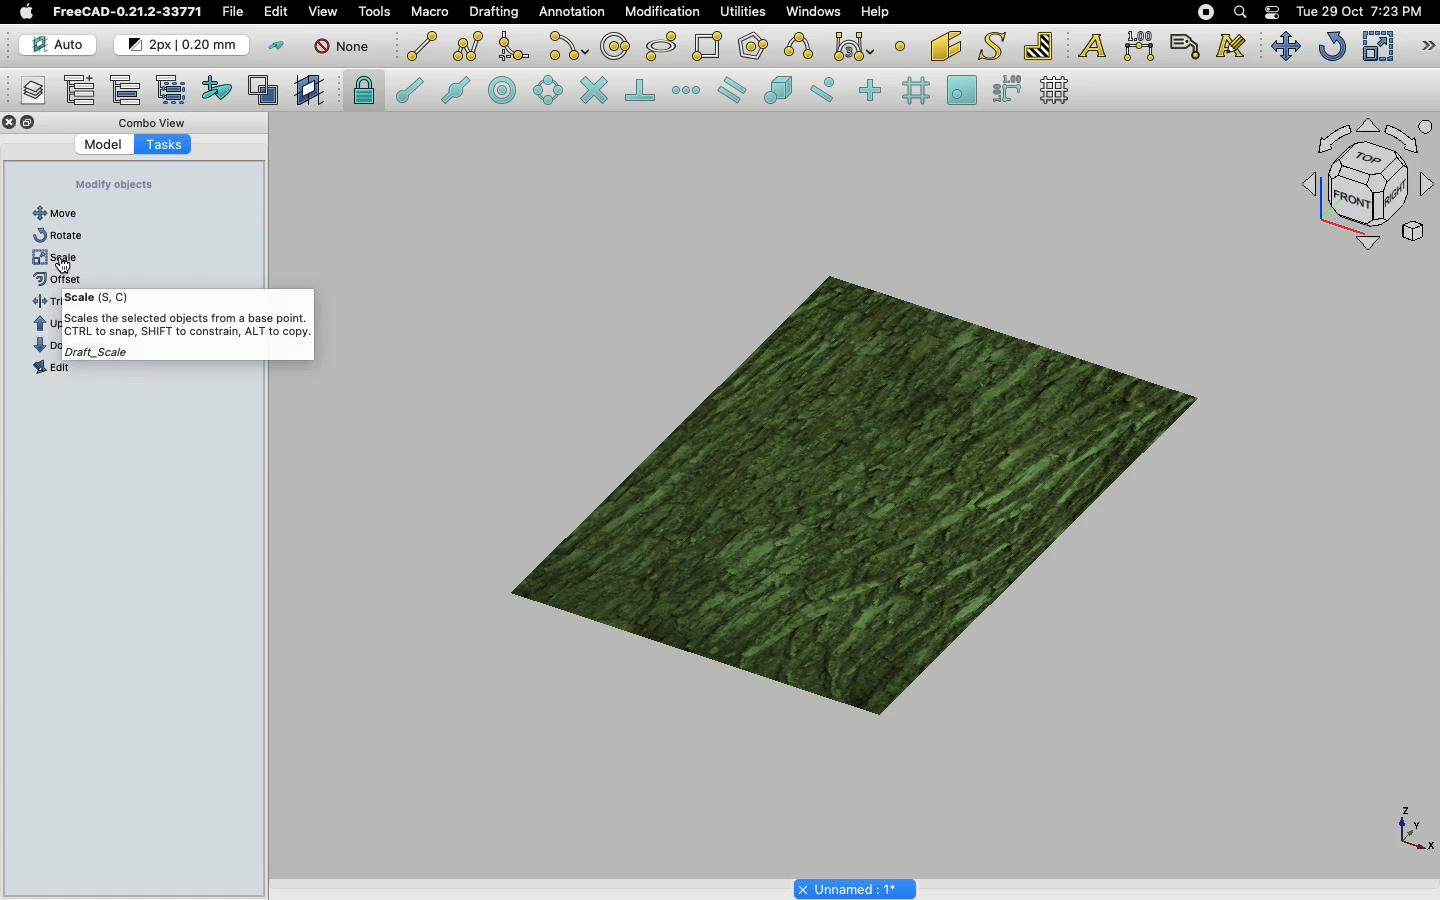 The height and width of the screenshot is (900, 1440). I want to click on Bezier tools, so click(856, 46).